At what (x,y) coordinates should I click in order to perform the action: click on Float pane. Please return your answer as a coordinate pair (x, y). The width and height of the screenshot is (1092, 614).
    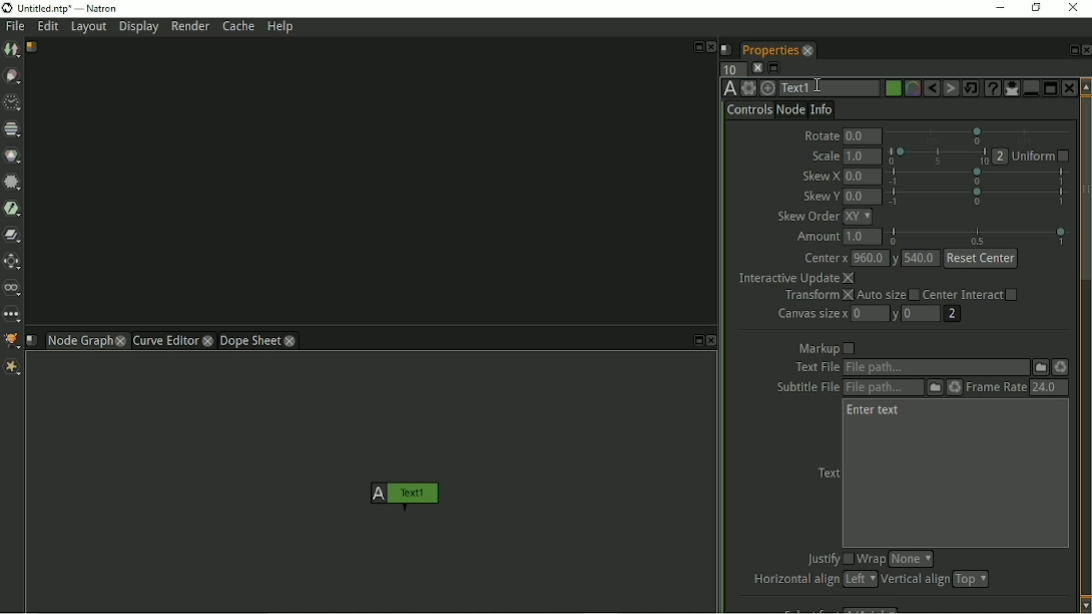
    Looking at the image, I should click on (1071, 50).